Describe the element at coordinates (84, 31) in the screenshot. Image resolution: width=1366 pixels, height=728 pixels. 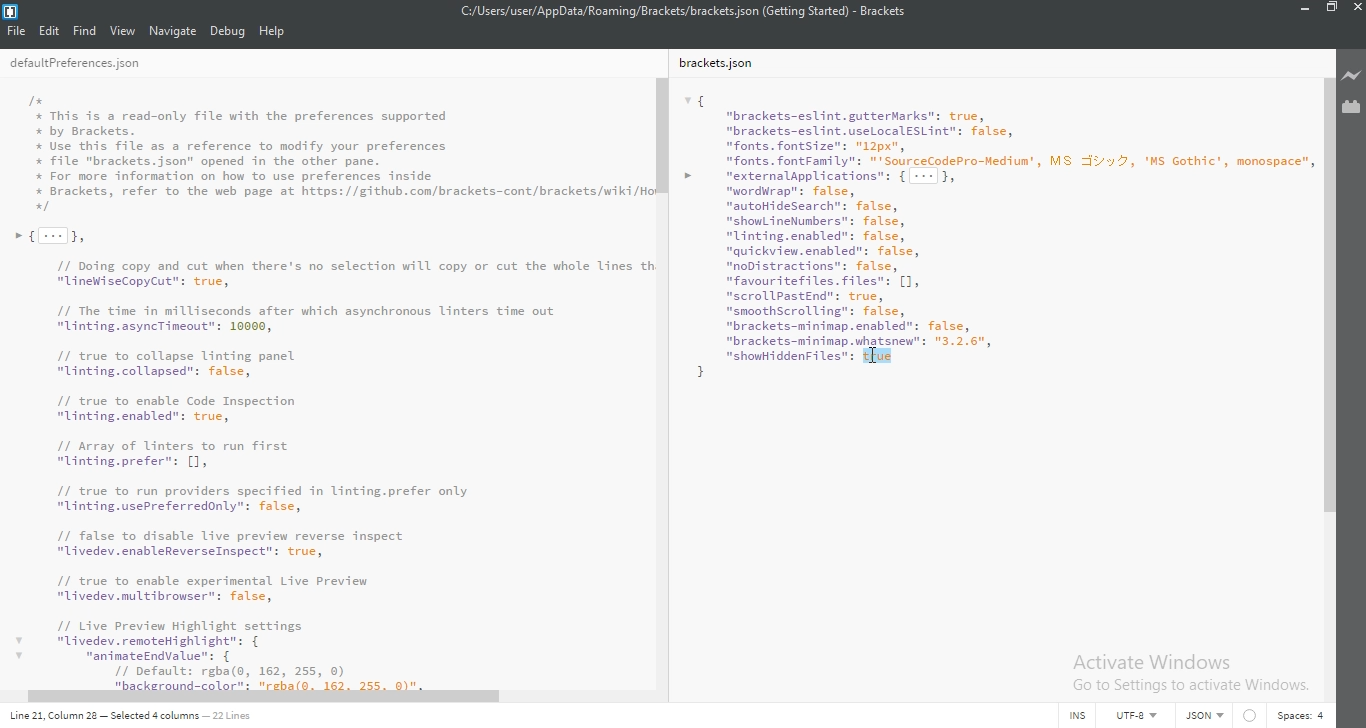
I see `Find` at that location.